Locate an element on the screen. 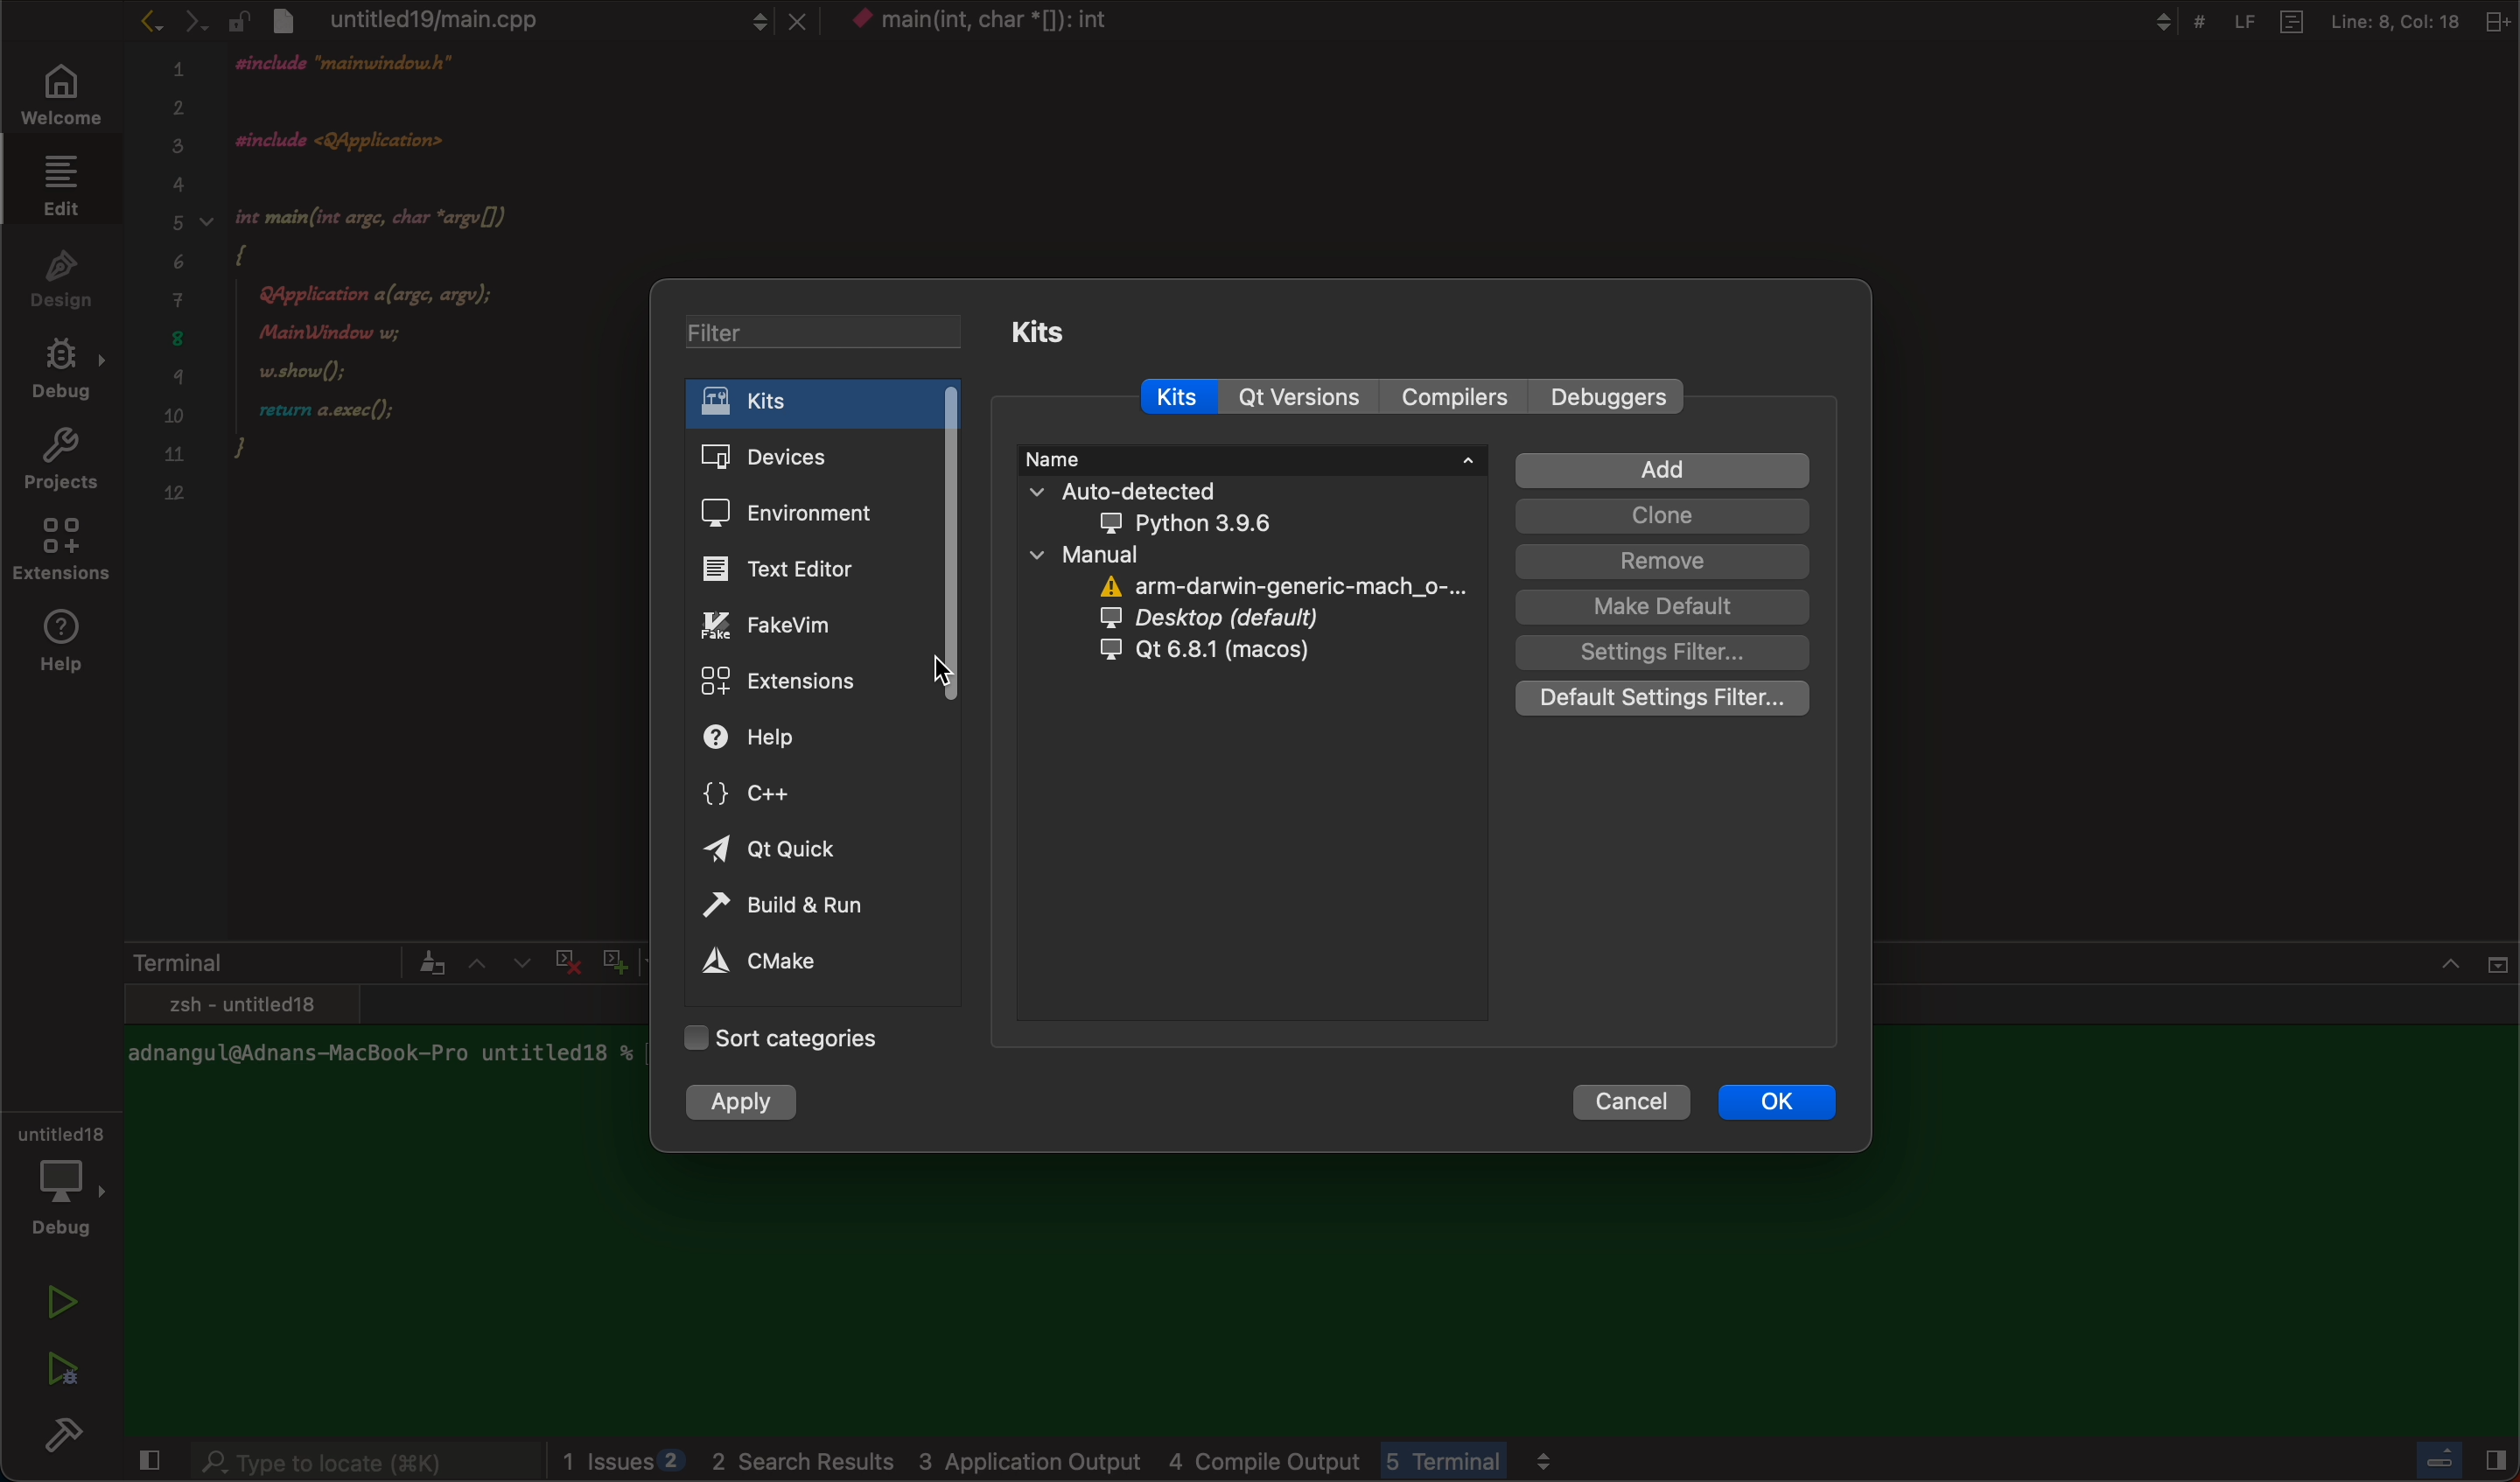  sort is located at coordinates (788, 1041).